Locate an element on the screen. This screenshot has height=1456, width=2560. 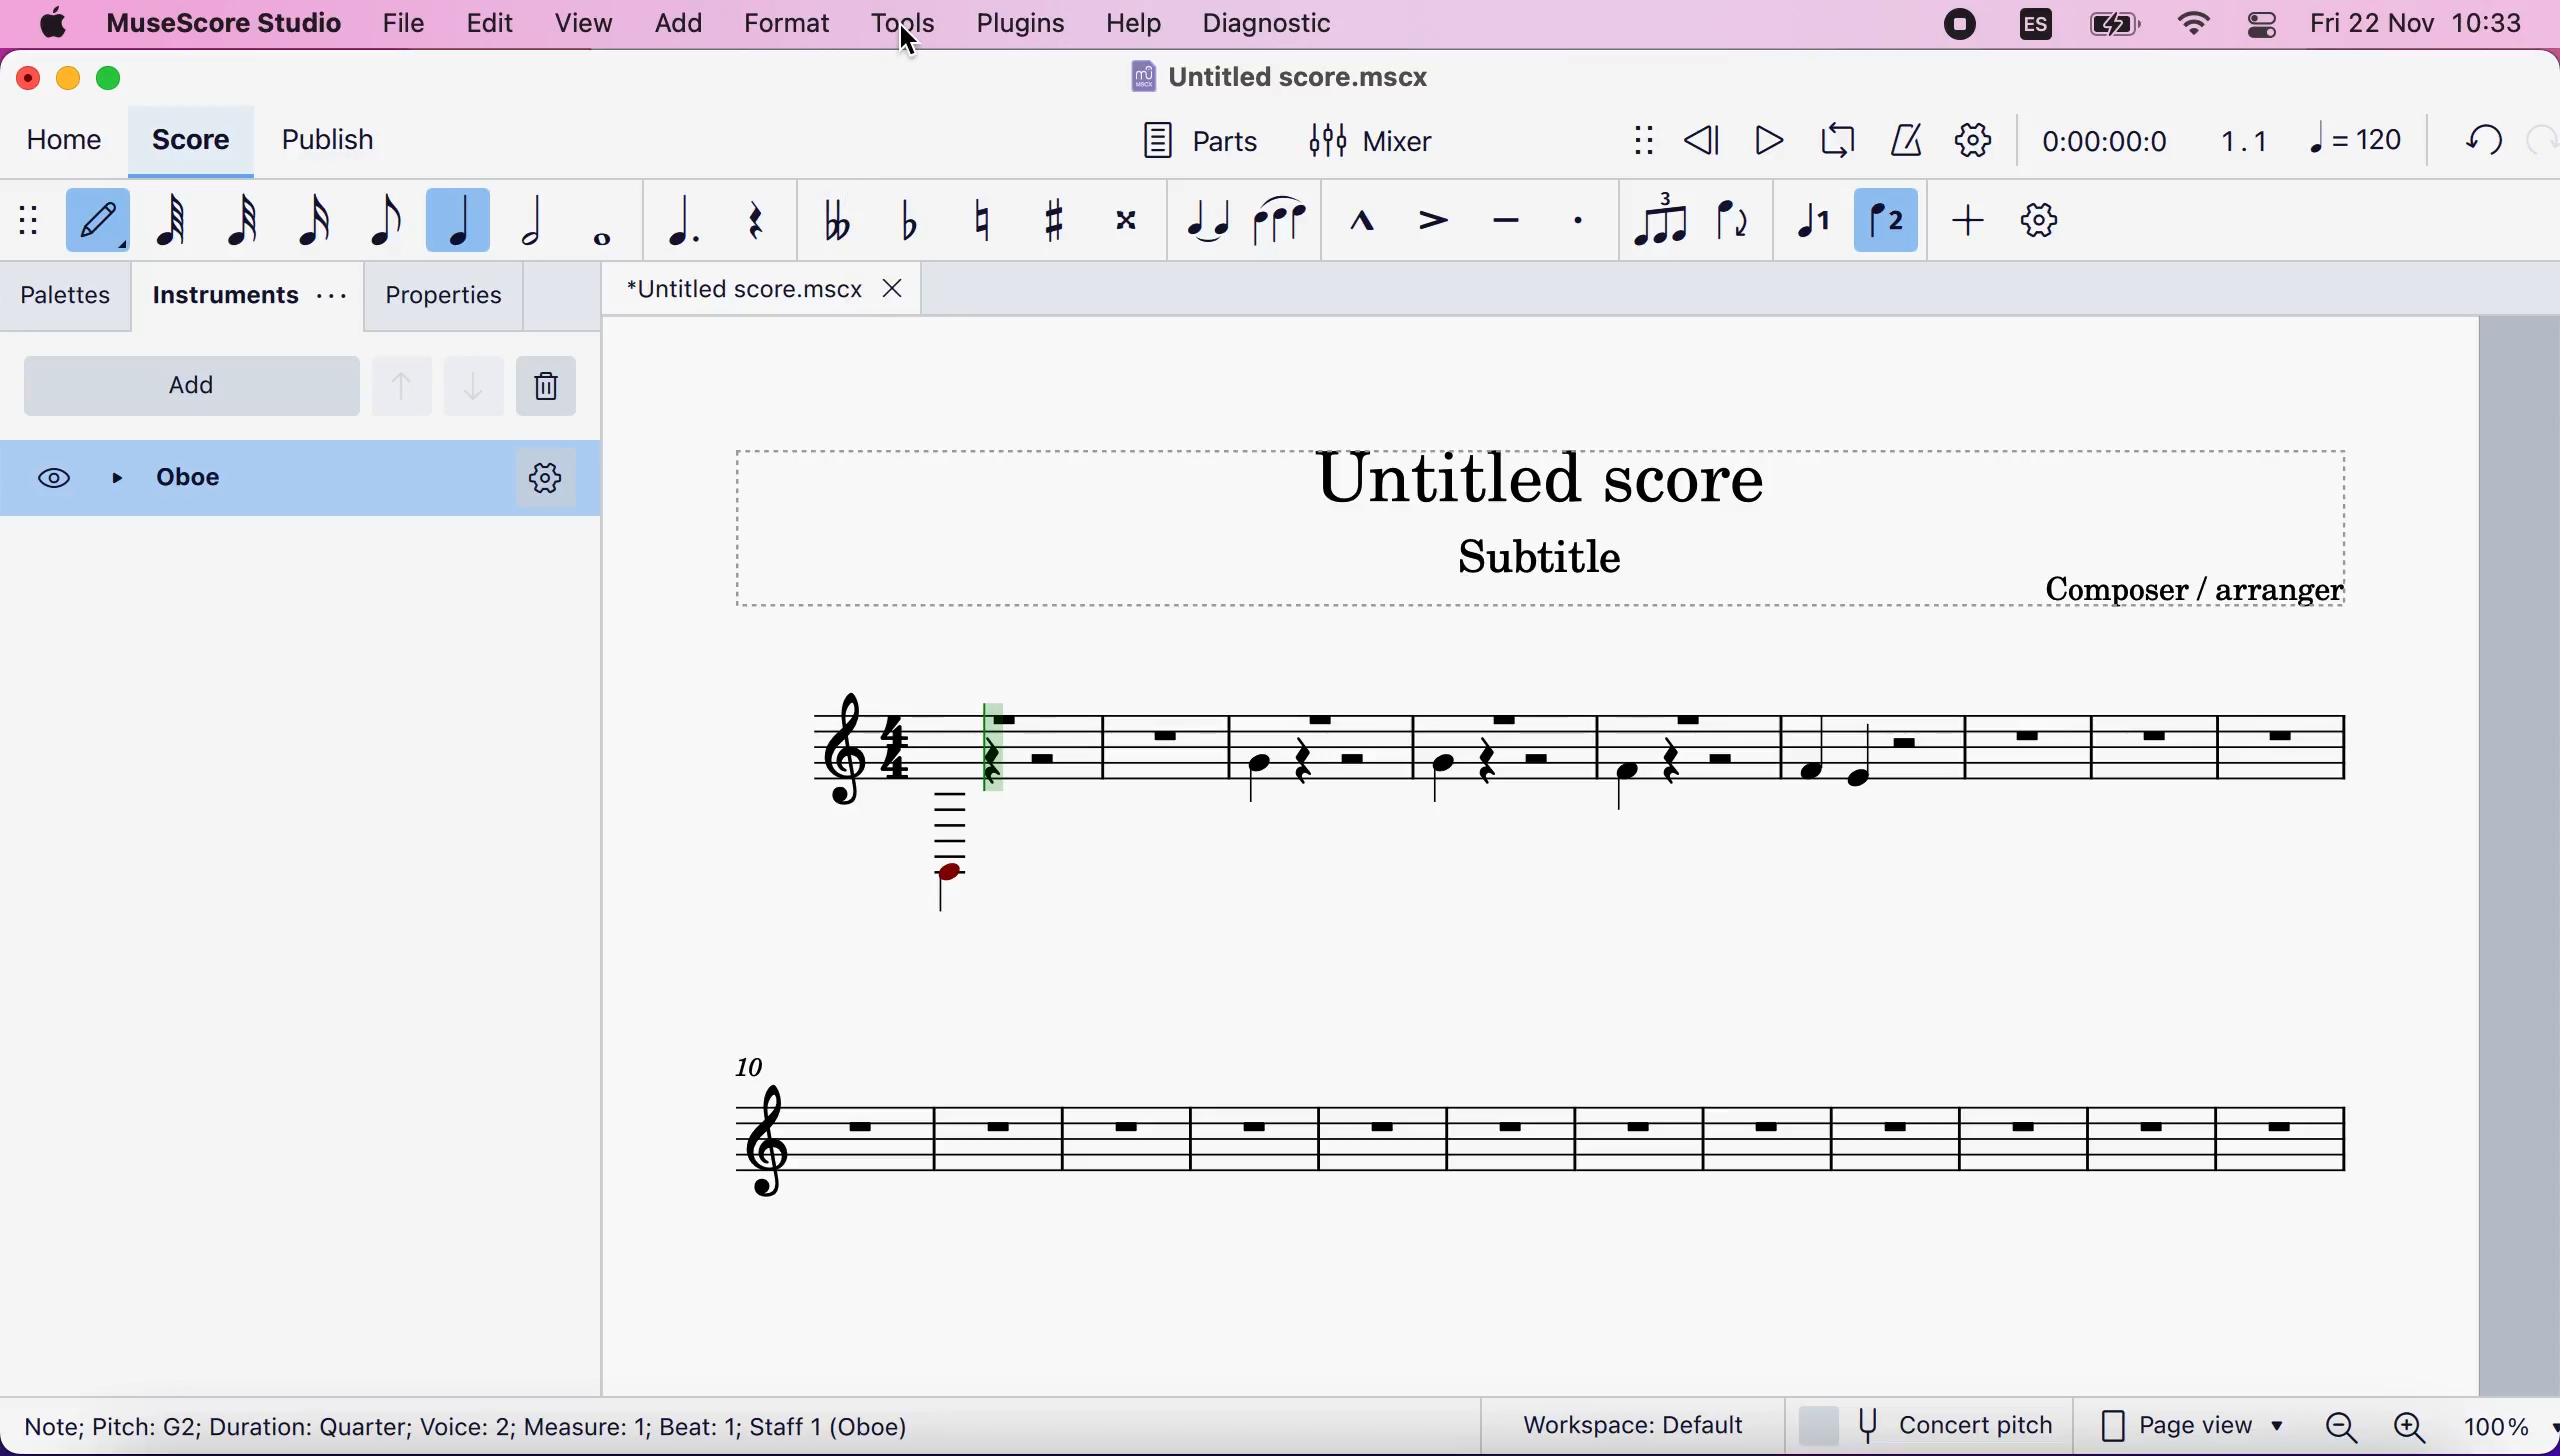
untitled score is located at coordinates (1557, 864).